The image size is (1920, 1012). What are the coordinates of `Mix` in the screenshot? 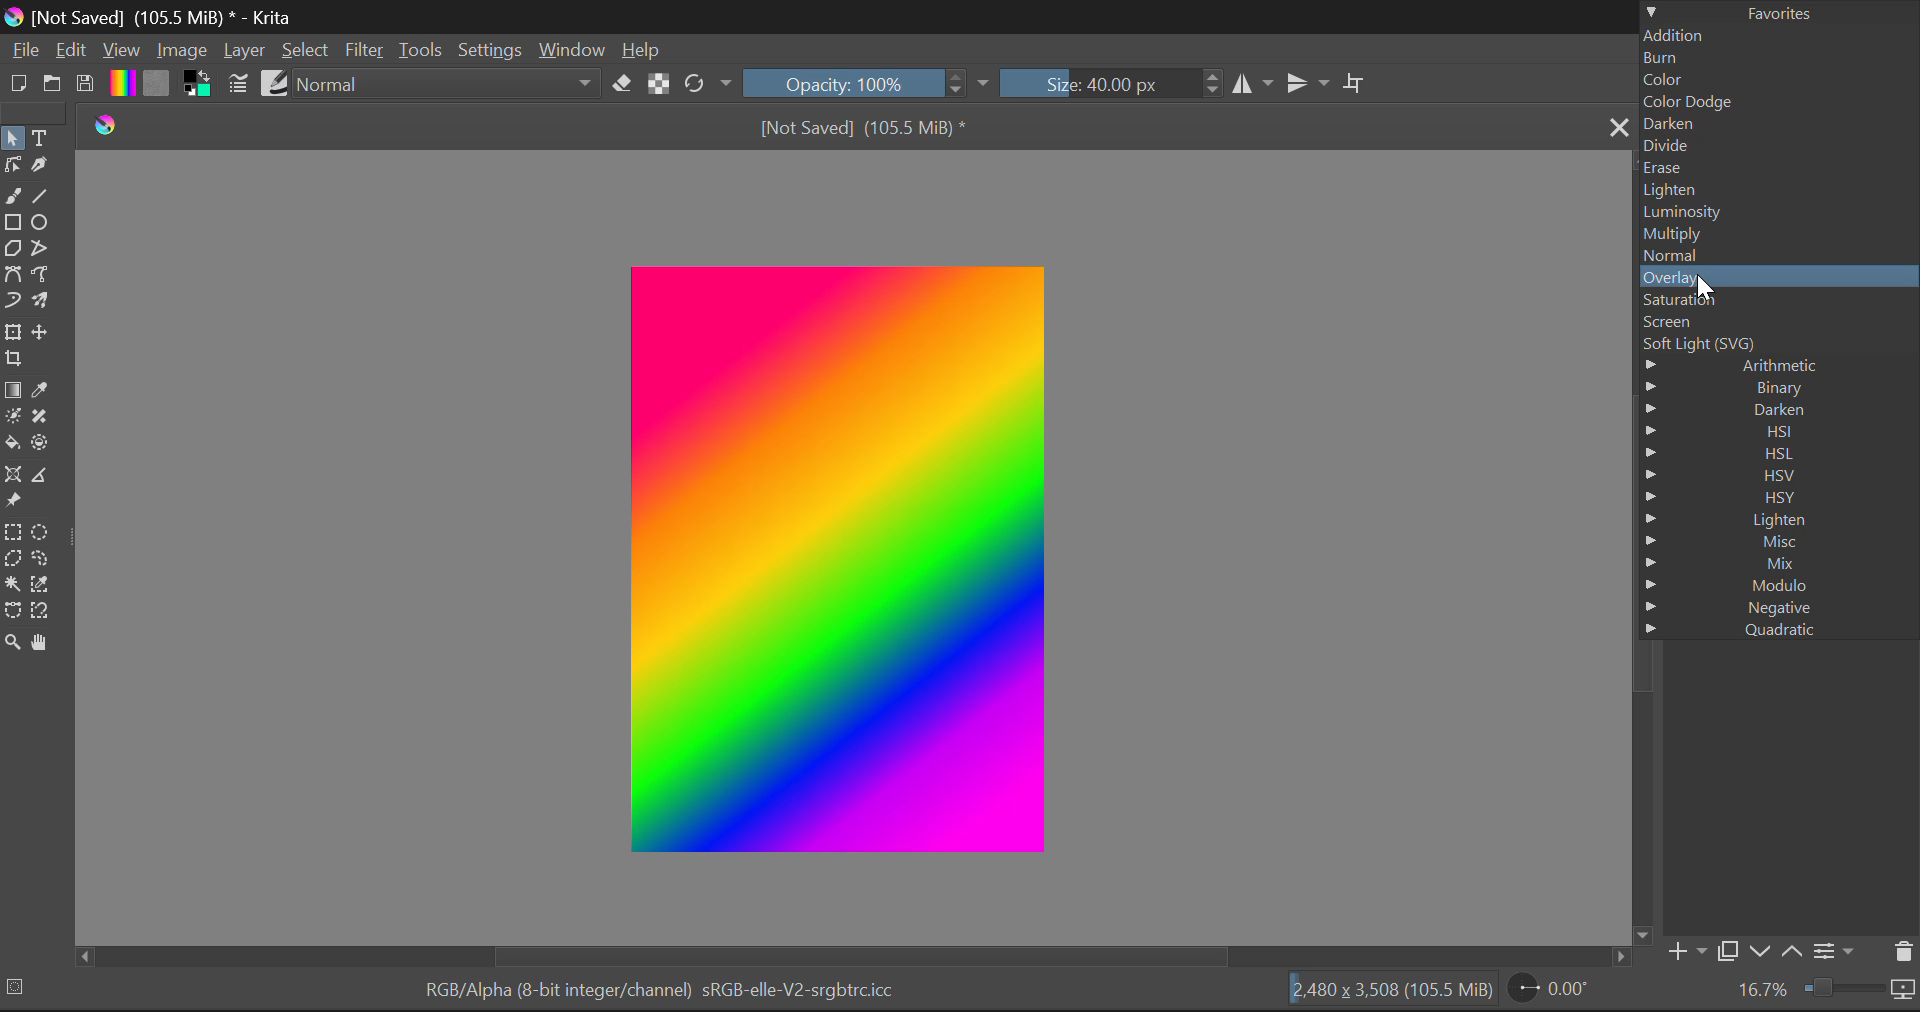 It's located at (1781, 562).